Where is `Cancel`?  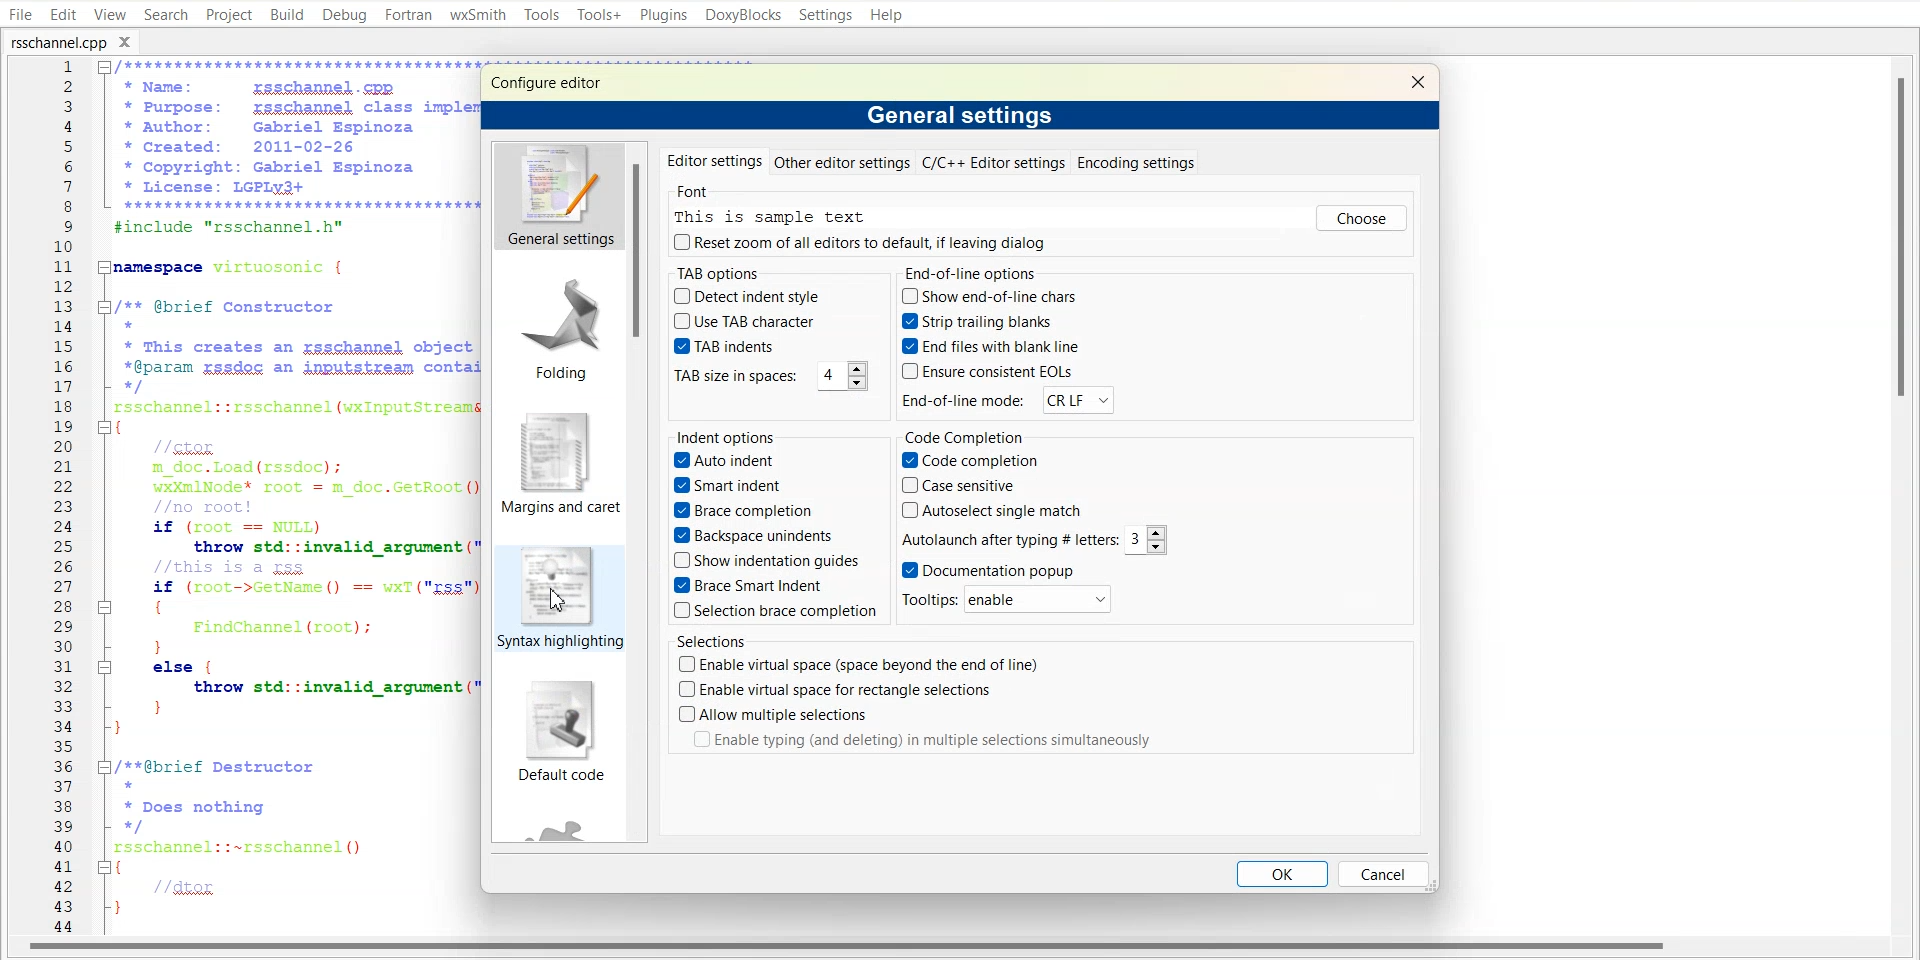
Cancel is located at coordinates (1385, 873).